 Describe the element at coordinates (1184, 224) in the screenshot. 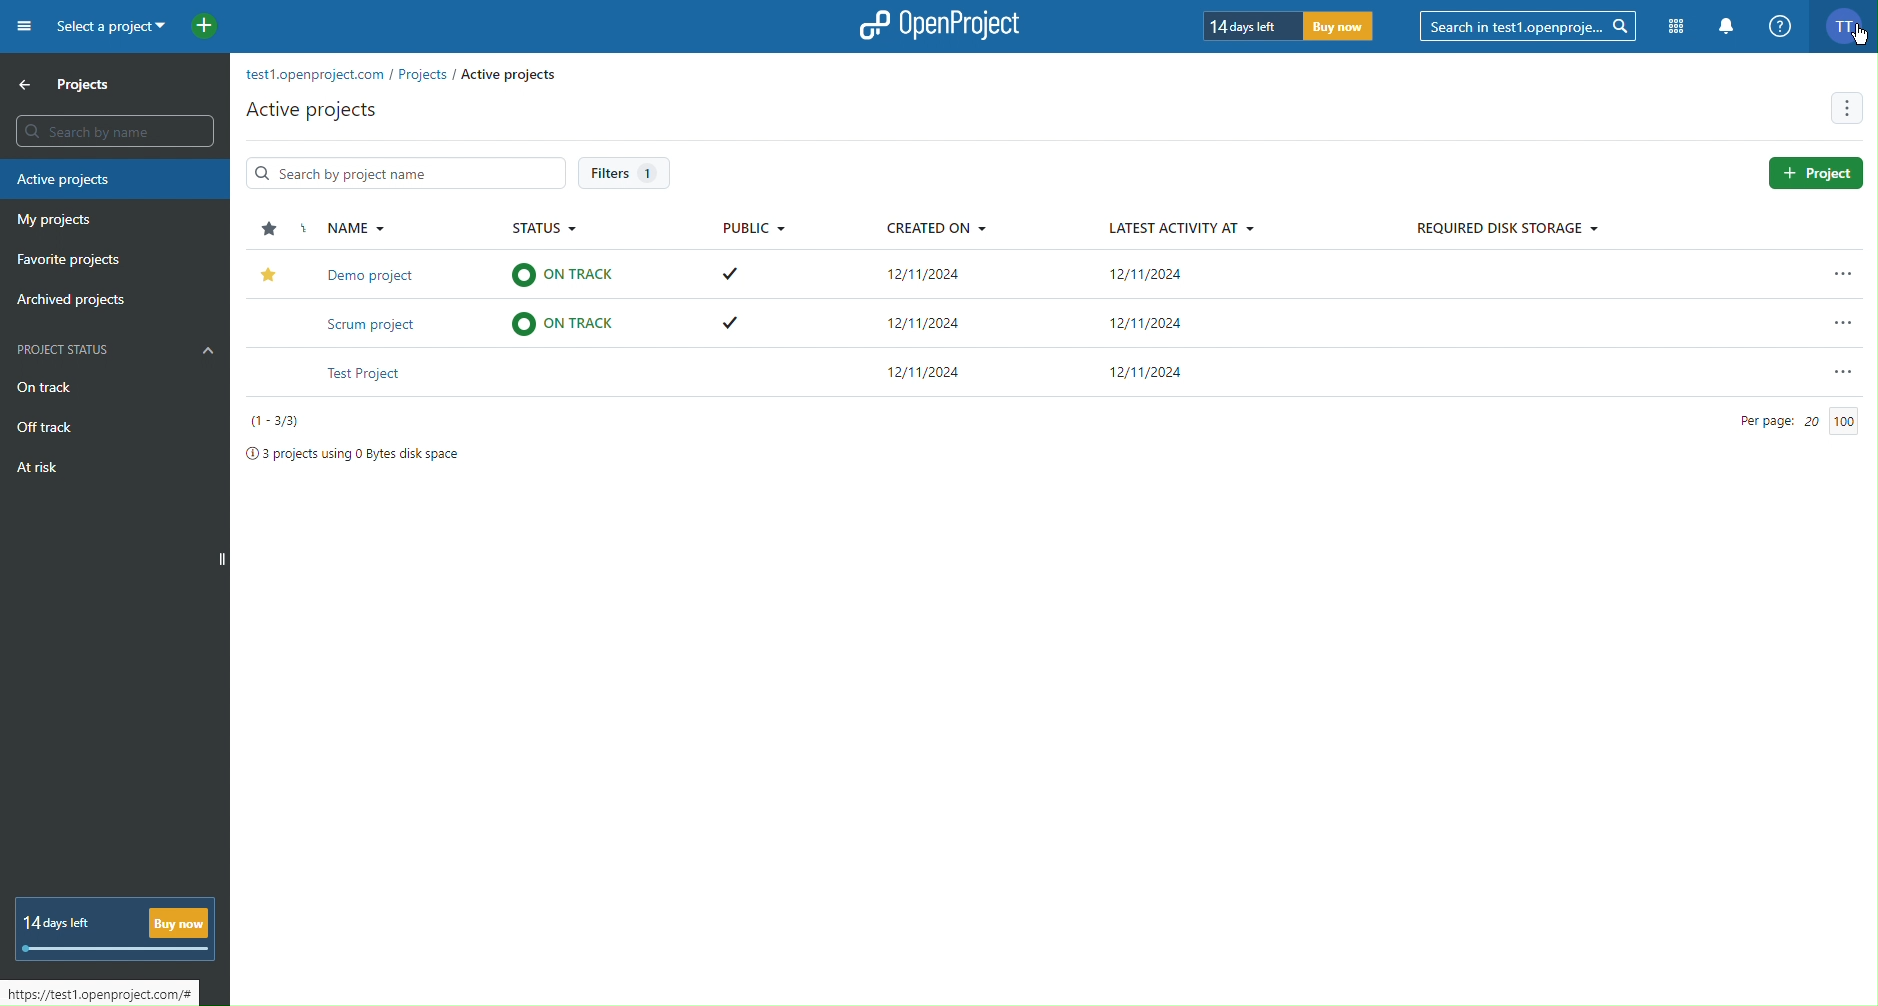

I see `Latest Activity At` at that location.